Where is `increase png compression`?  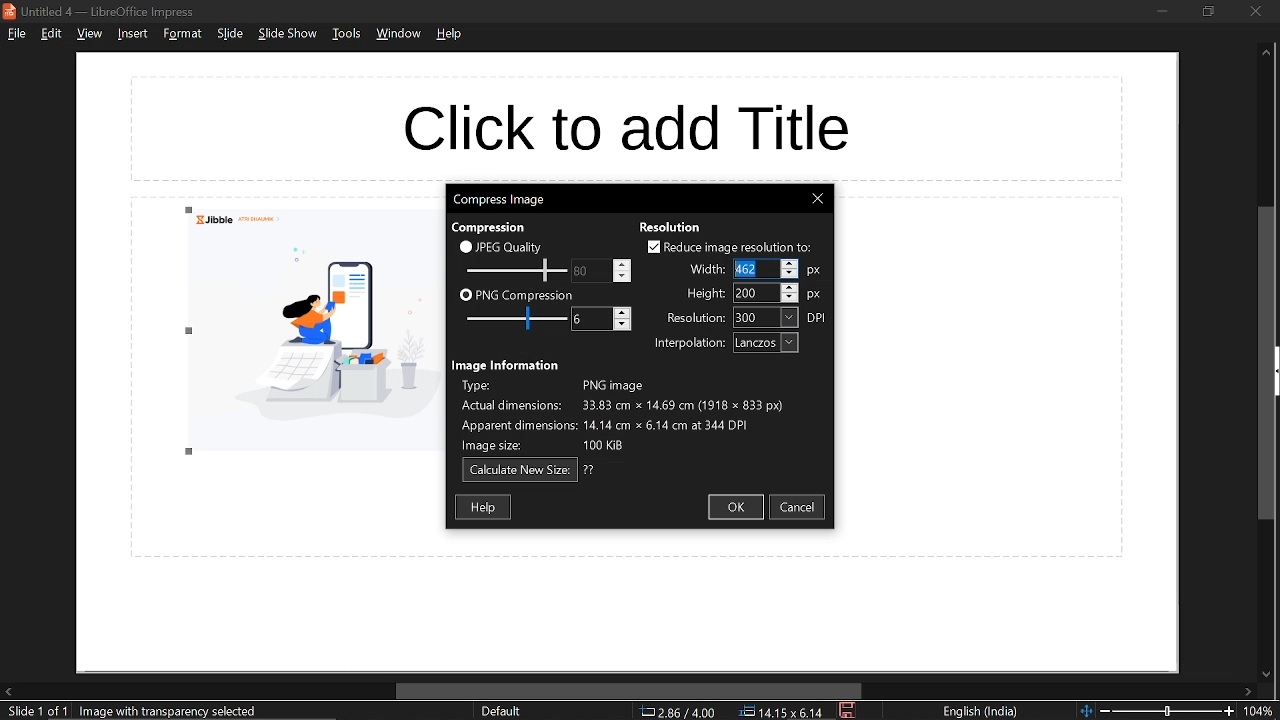 increase png compression is located at coordinates (623, 312).